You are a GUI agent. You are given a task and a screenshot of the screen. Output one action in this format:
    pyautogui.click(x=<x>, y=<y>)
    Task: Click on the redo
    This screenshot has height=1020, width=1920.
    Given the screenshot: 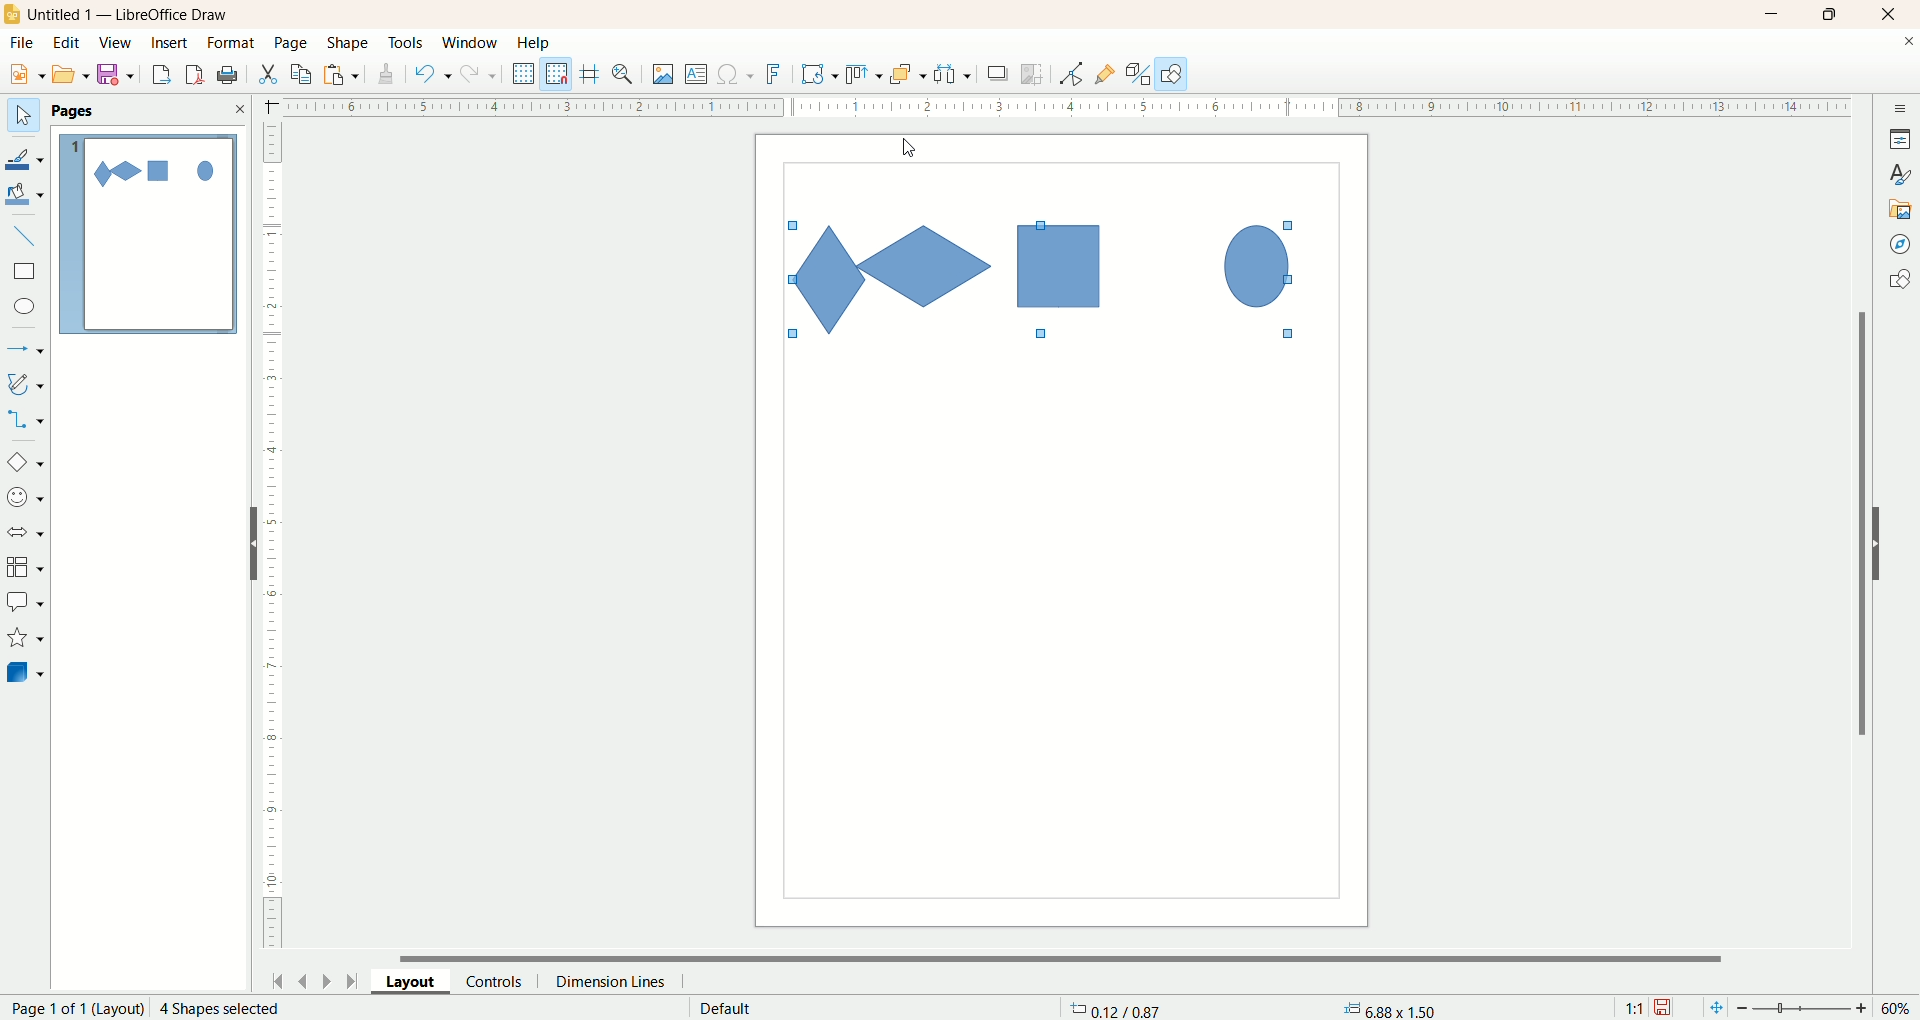 What is the action you would take?
    pyautogui.click(x=483, y=73)
    